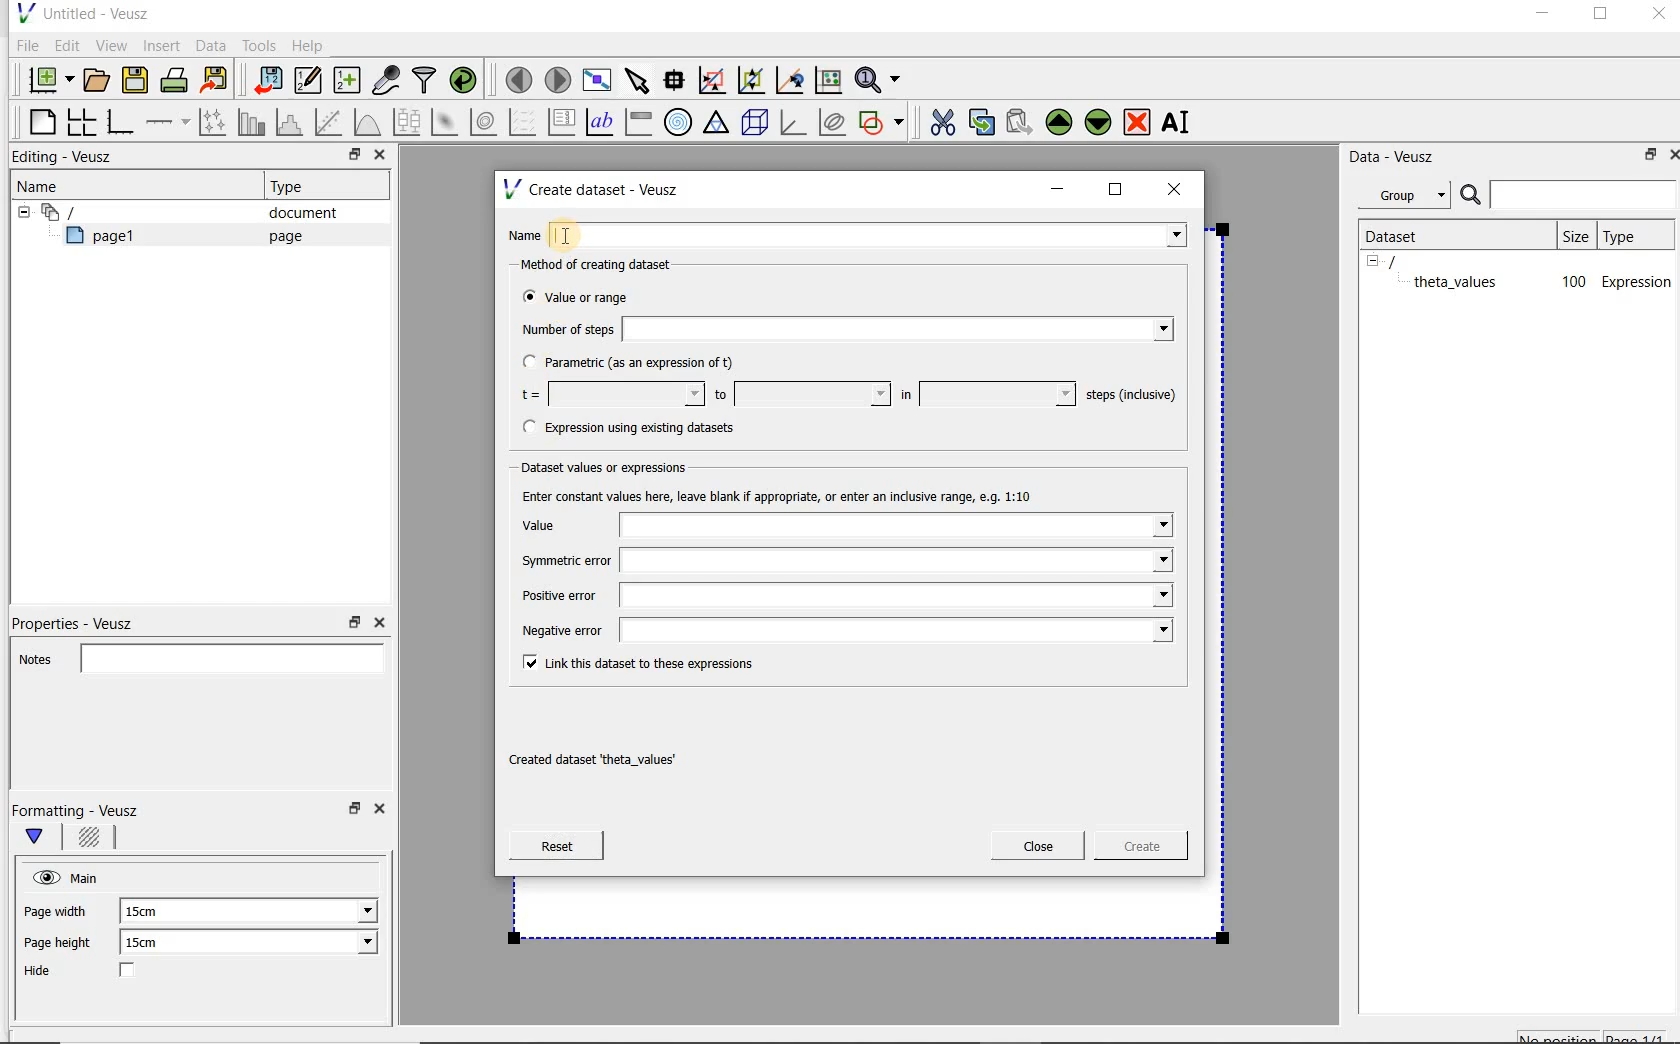 The width and height of the screenshot is (1680, 1044). I want to click on Close, so click(1038, 846).